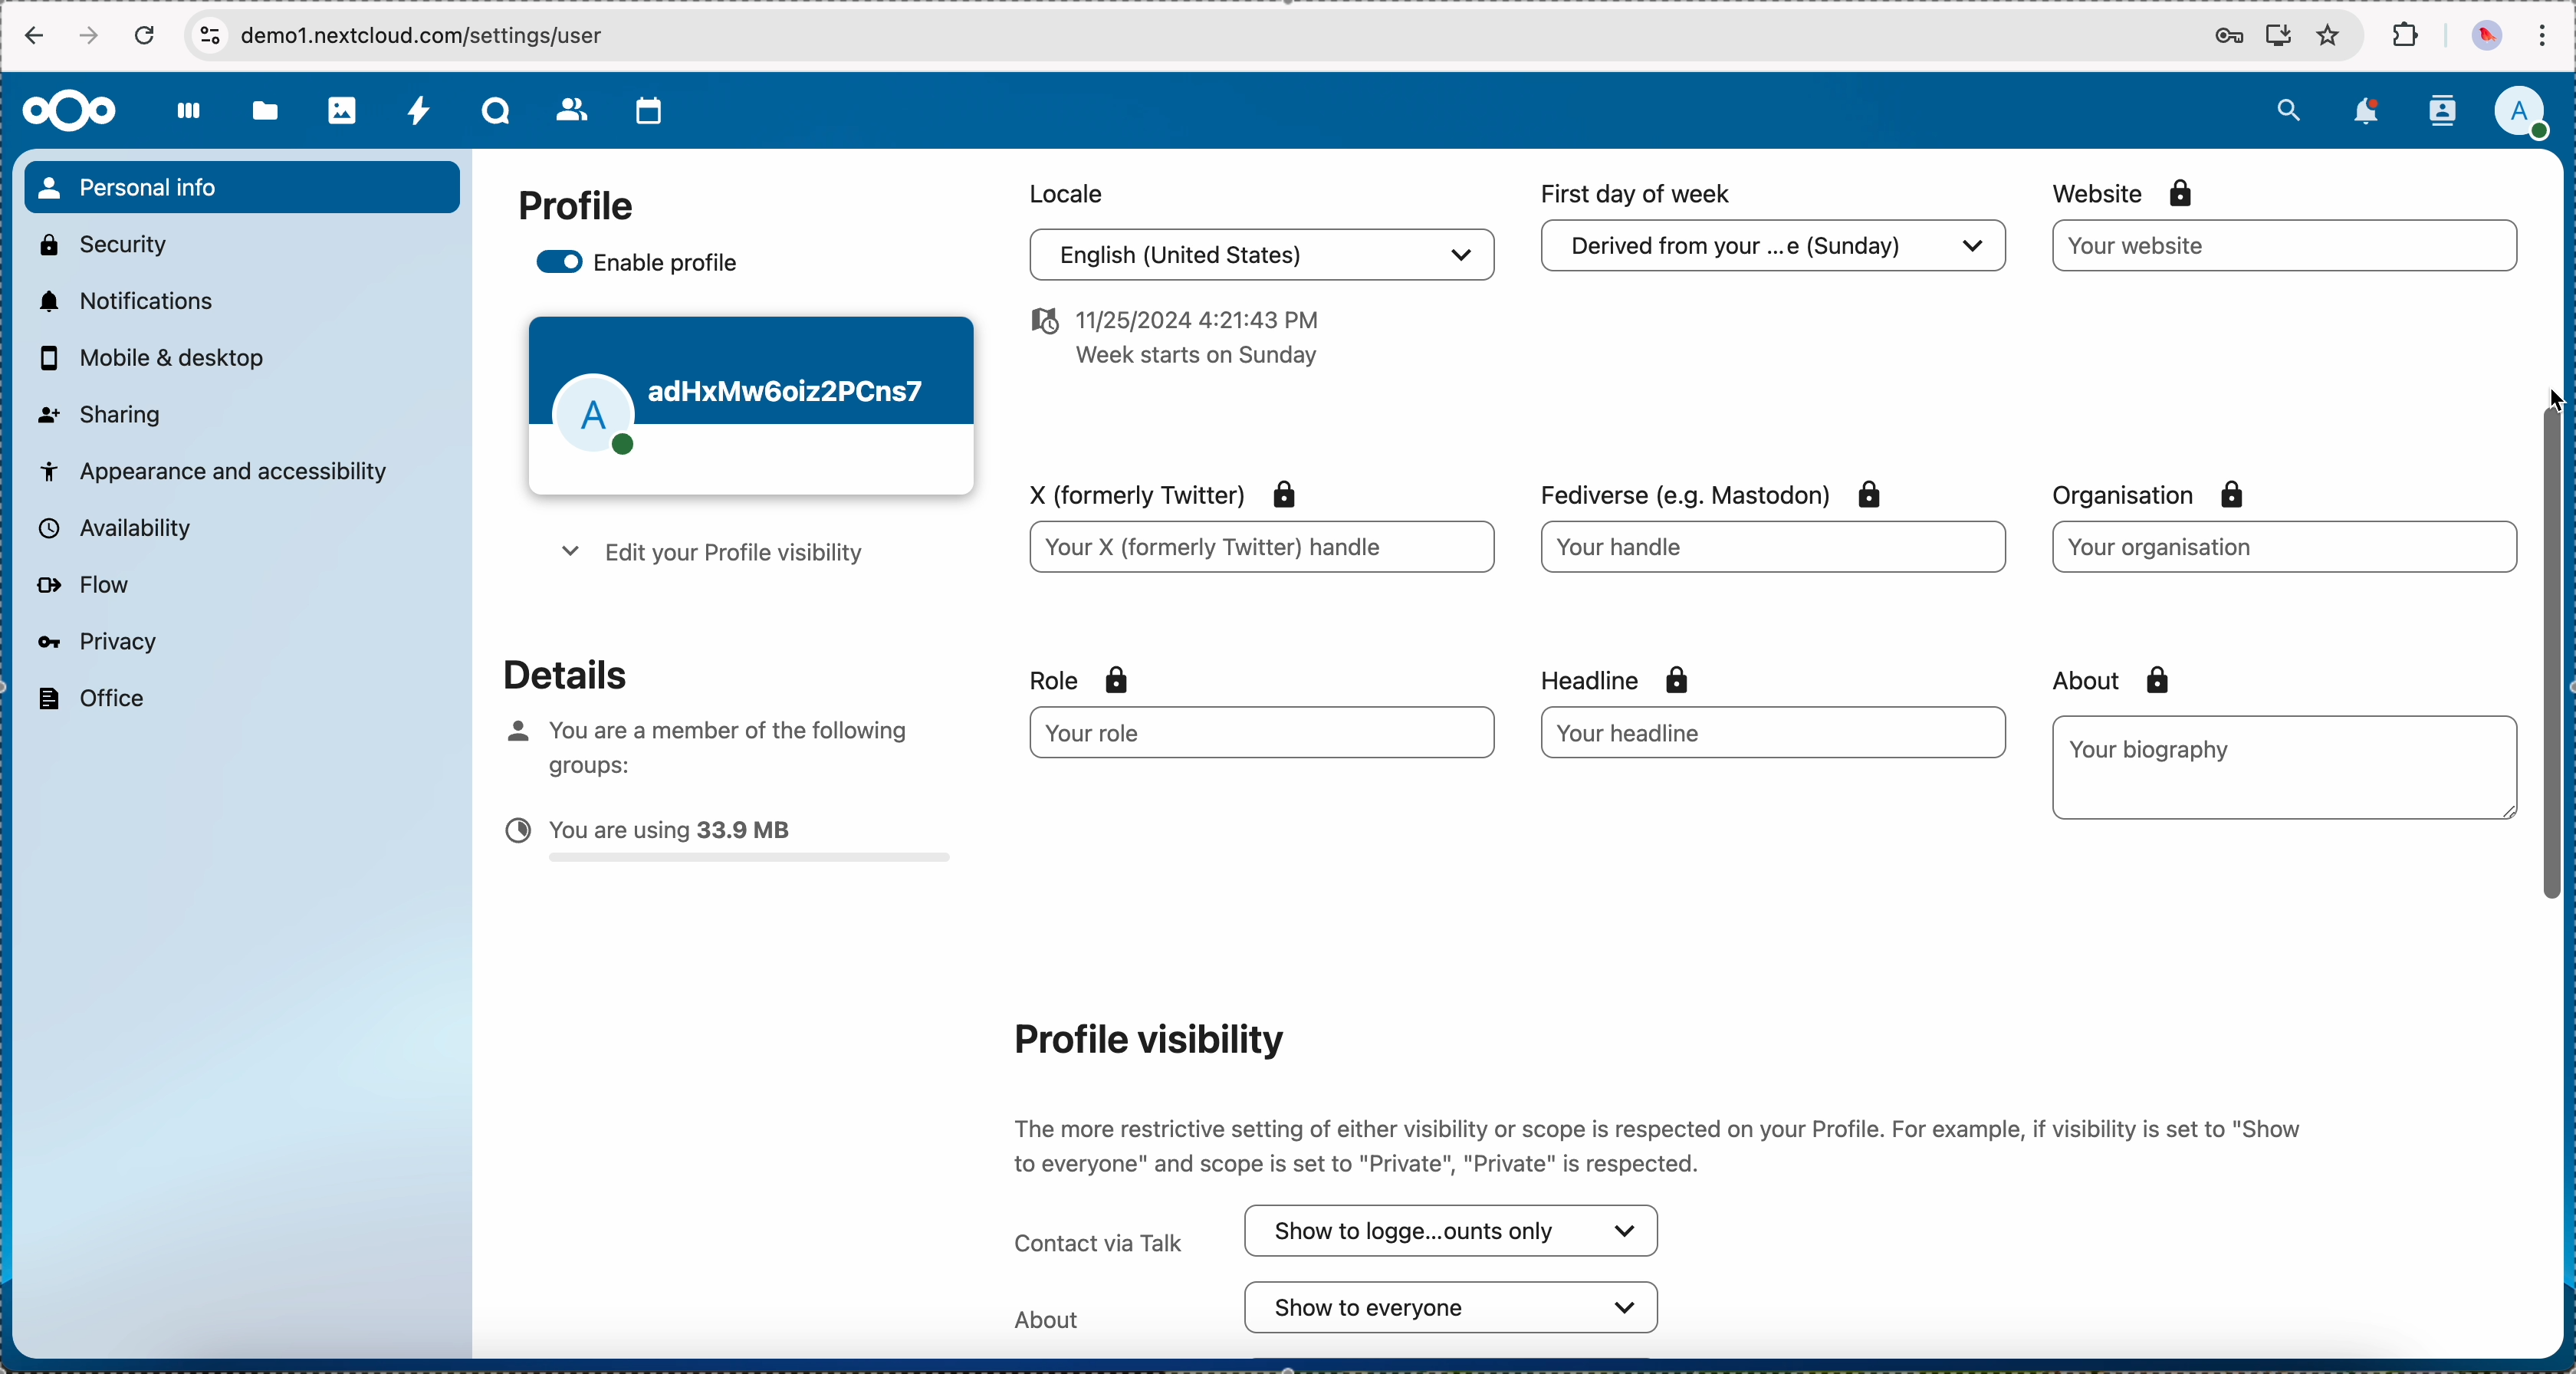 The image size is (2576, 1374). Describe the element at coordinates (344, 111) in the screenshot. I see `photos` at that location.